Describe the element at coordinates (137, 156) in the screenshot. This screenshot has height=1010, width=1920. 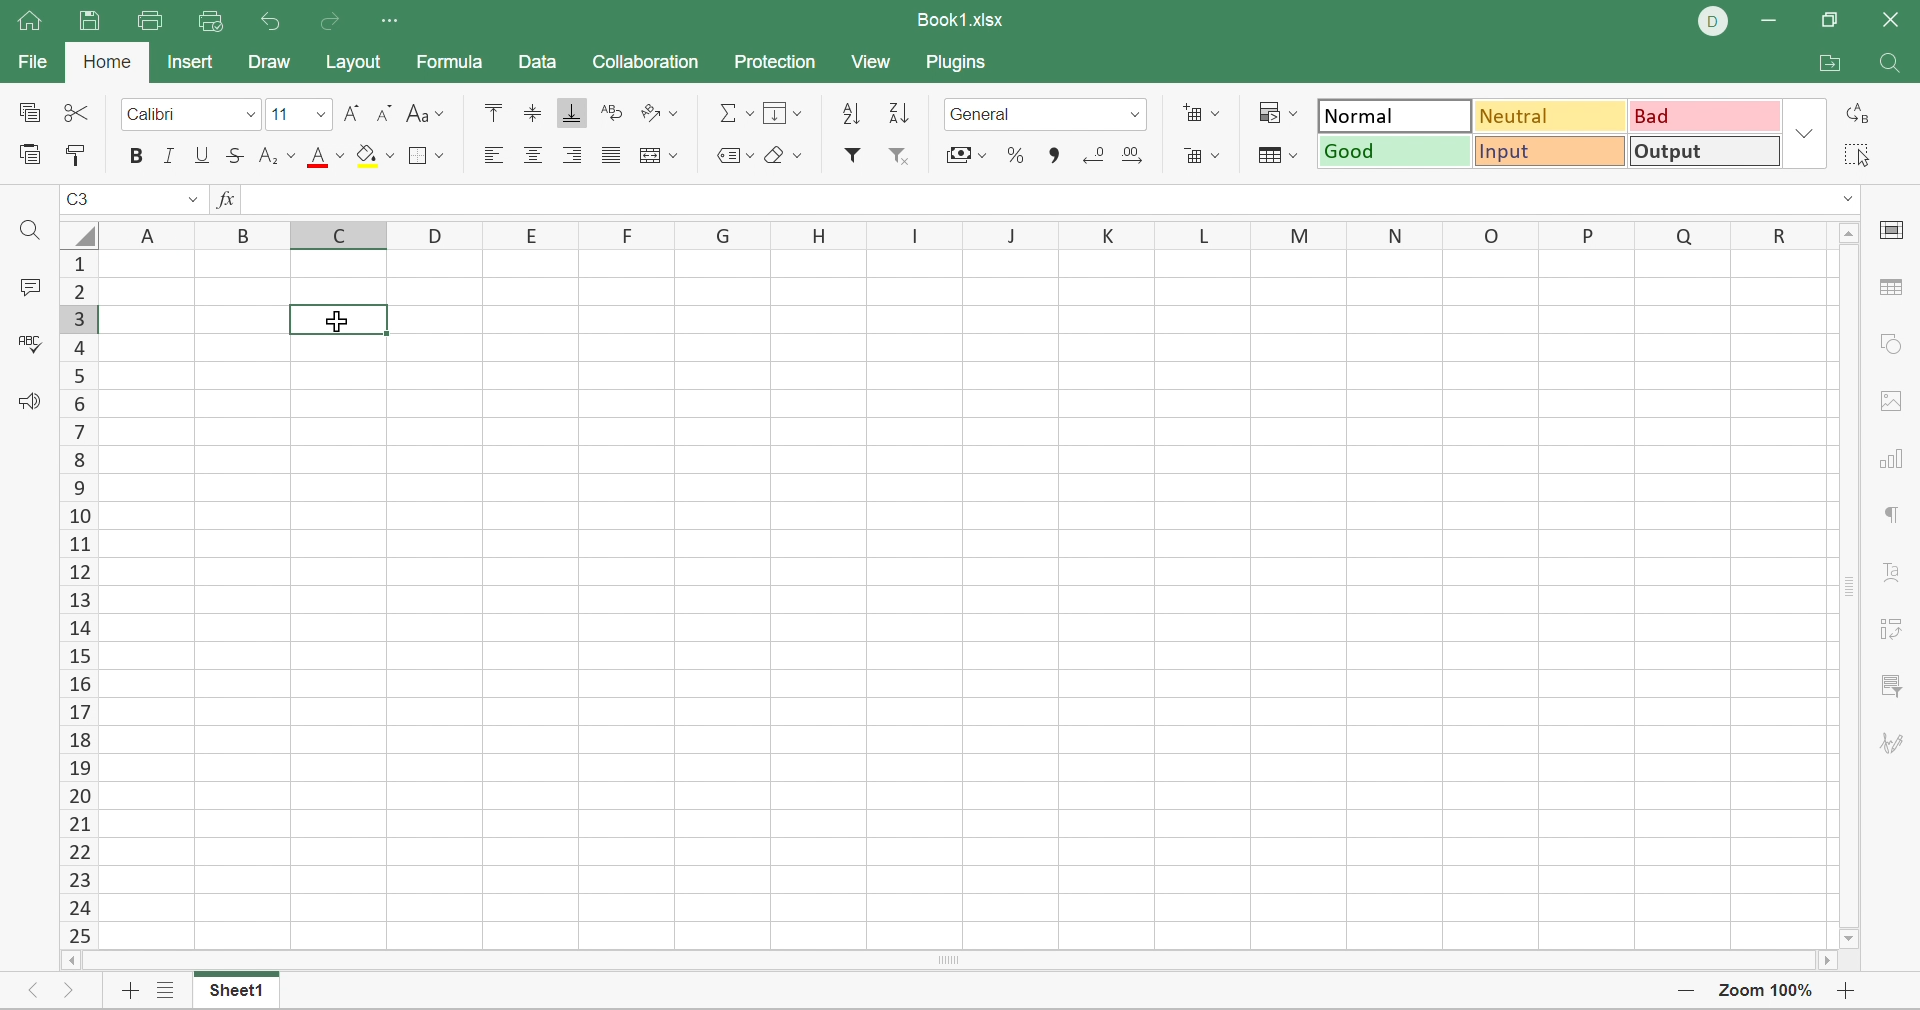
I see `Bold` at that location.